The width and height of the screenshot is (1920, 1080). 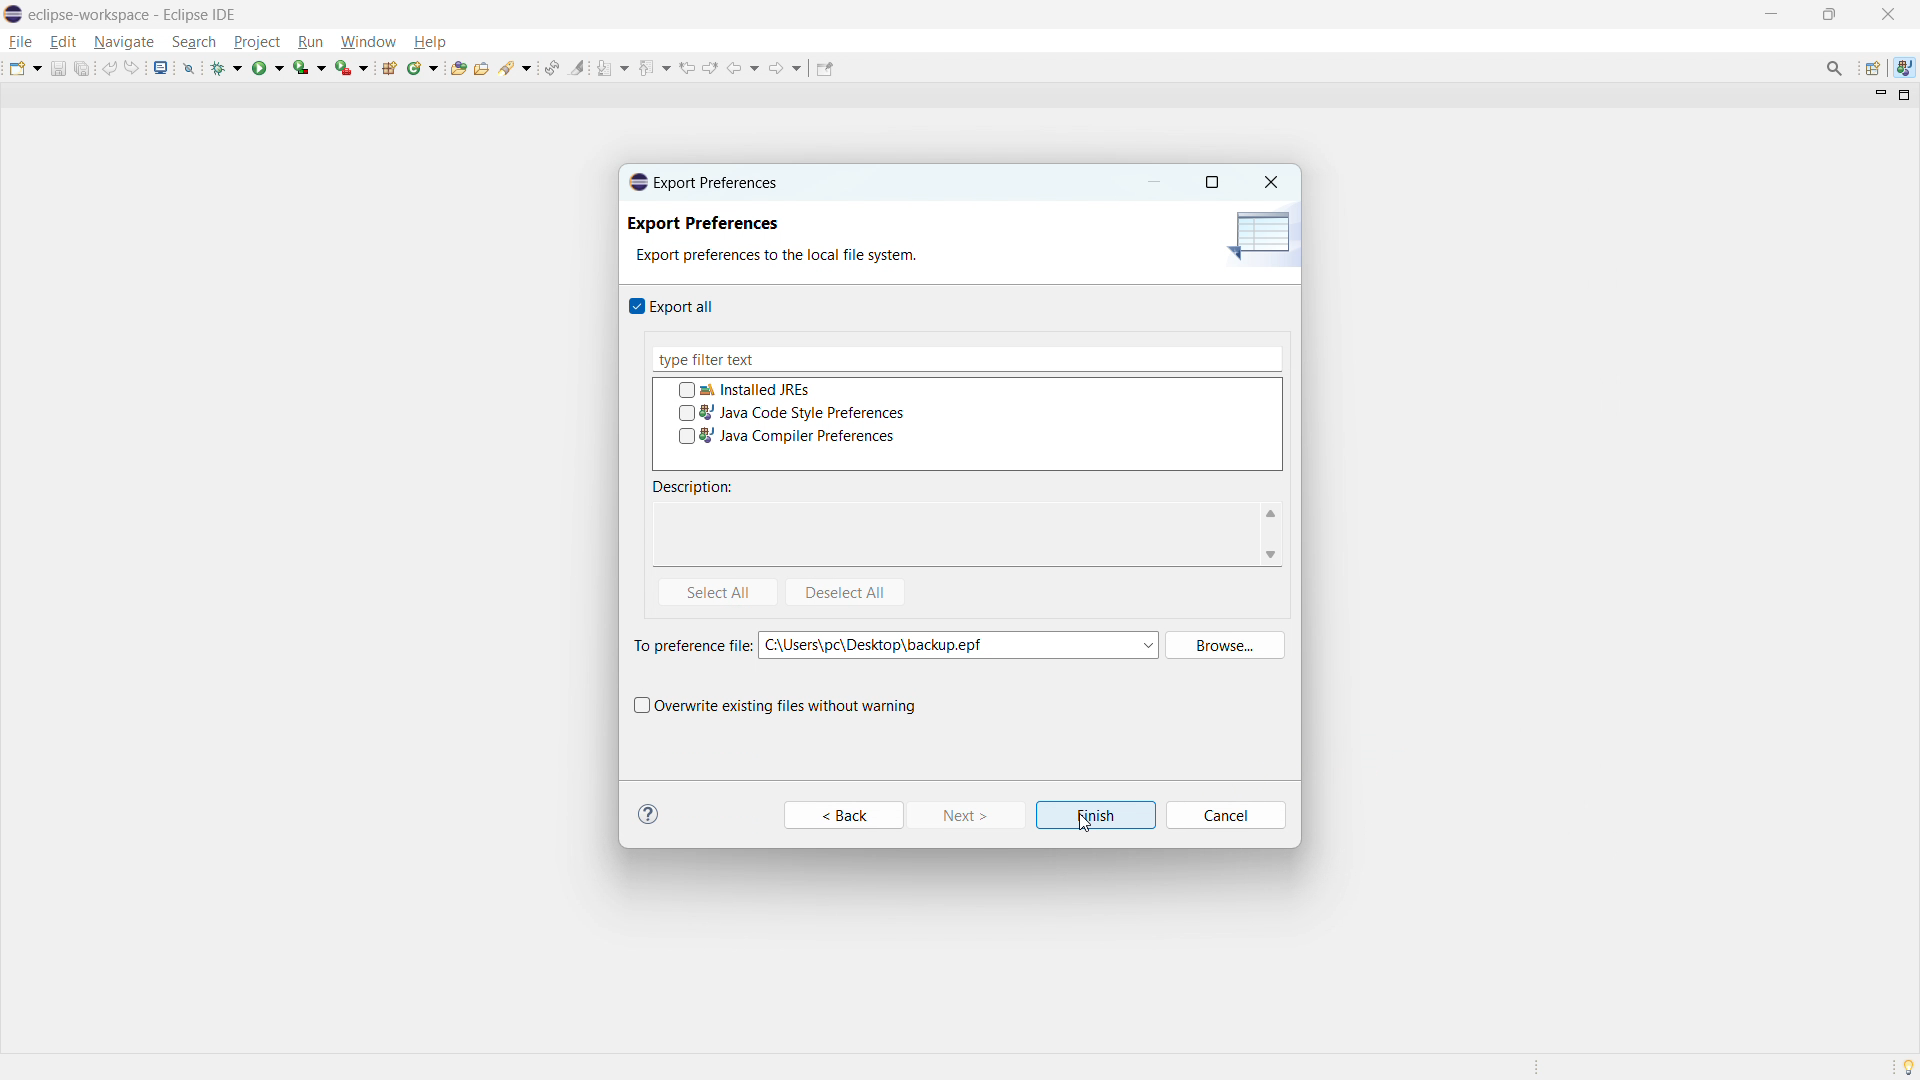 What do you see at coordinates (457, 67) in the screenshot?
I see `open type` at bounding box center [457, 67].